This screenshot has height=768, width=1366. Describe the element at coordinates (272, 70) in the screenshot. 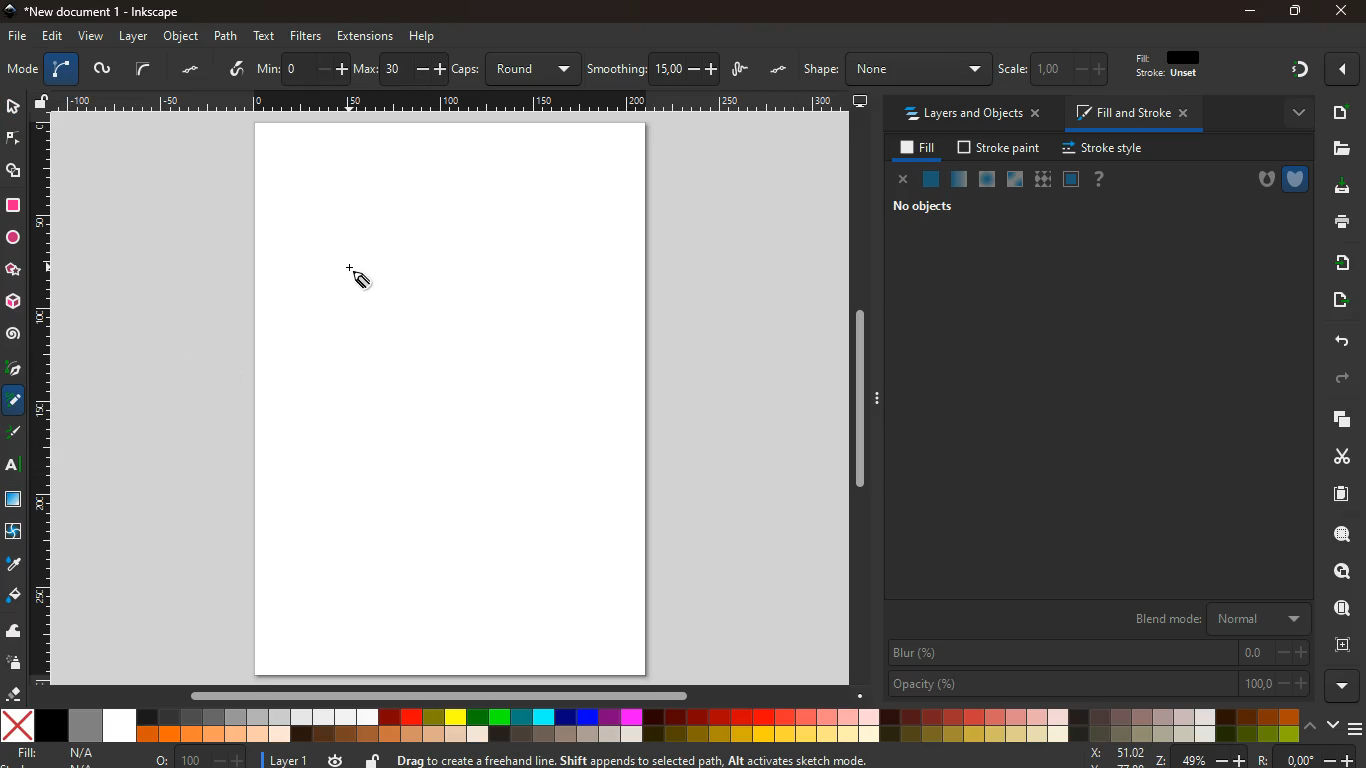

I see `divide` at that location.